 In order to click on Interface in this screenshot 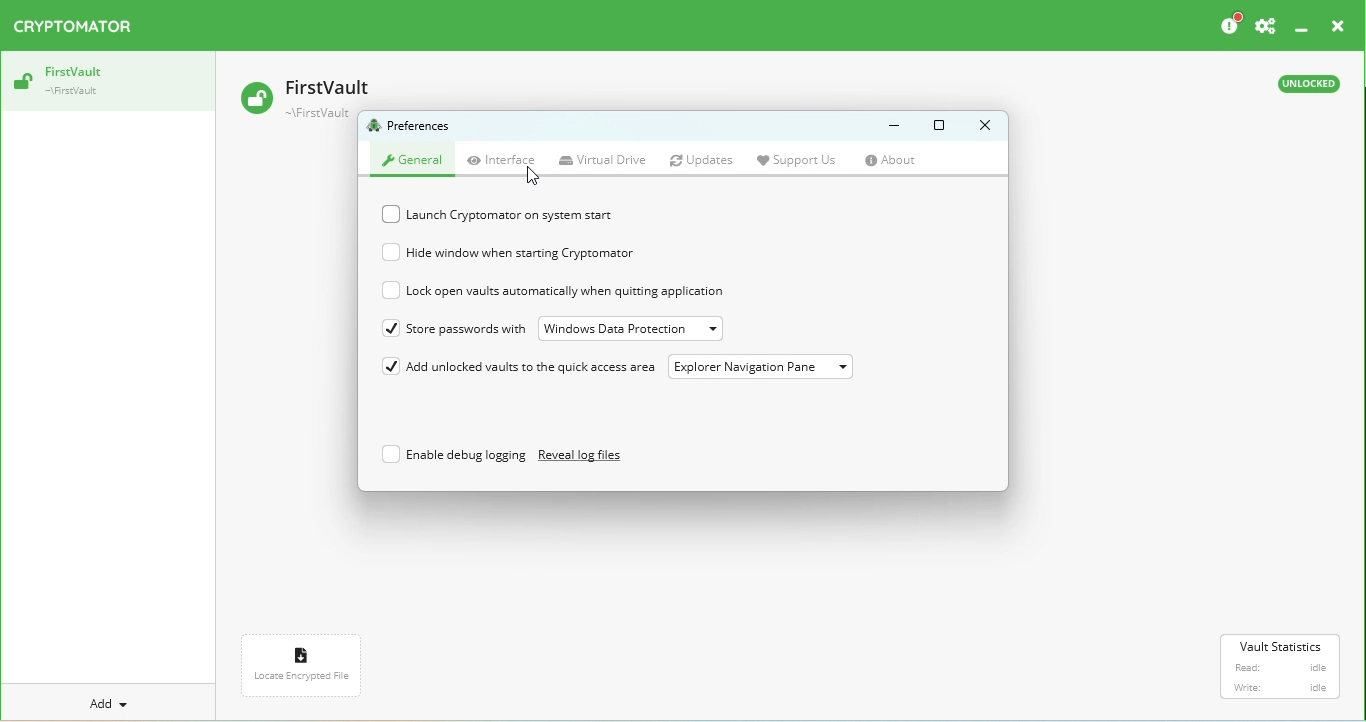, I will do `click(505, 159)`.